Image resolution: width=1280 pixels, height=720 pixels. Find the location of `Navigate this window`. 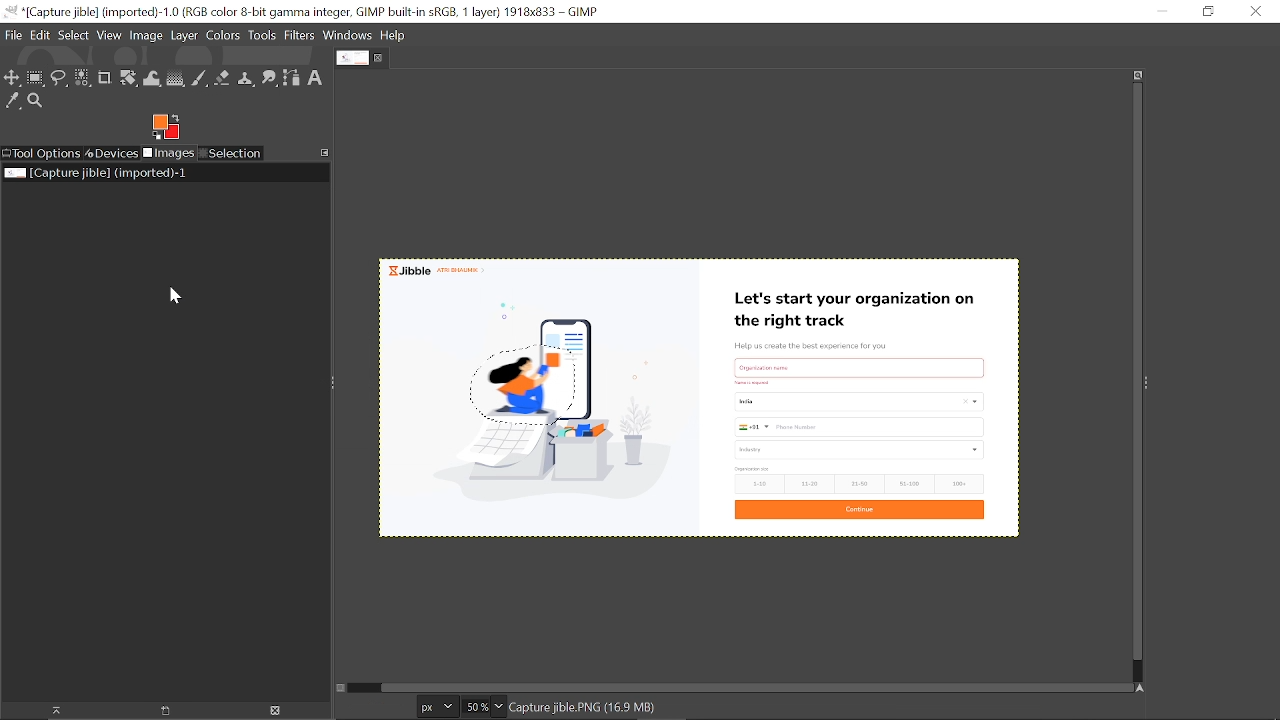

Navigate this window is located at coordinates (1144, 689).